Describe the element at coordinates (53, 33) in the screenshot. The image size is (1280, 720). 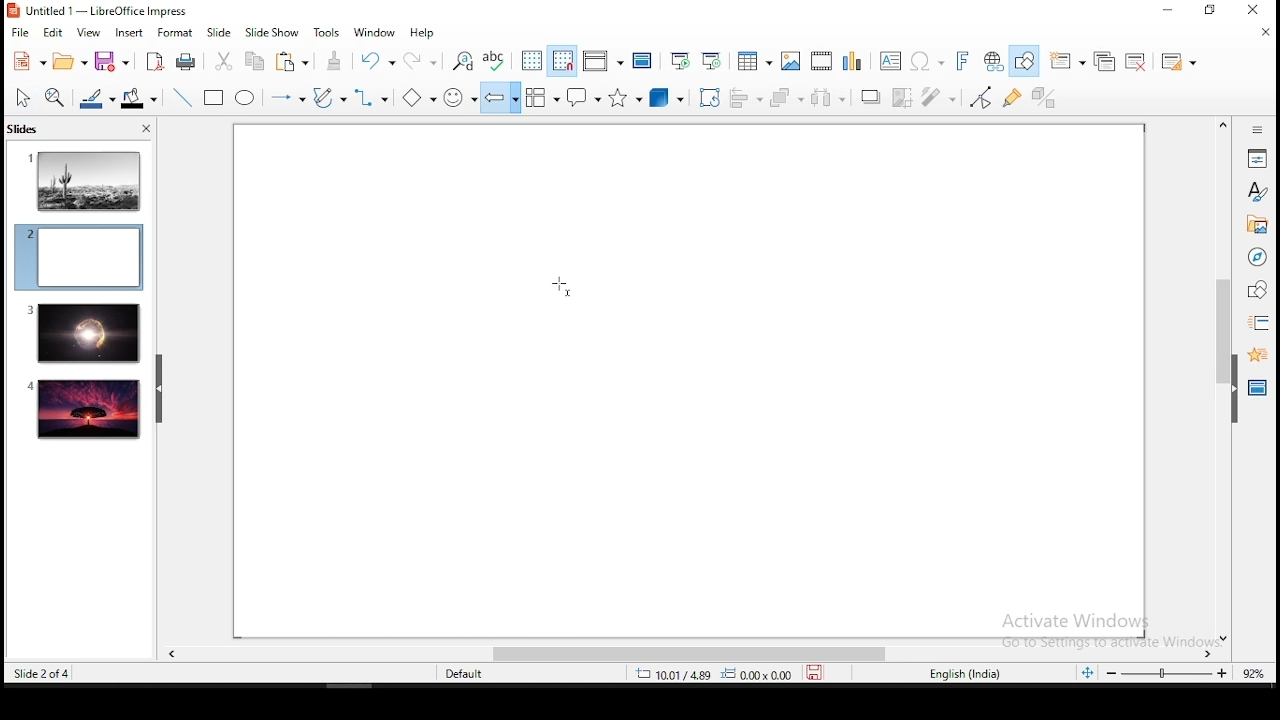
I see `edit` at that location.